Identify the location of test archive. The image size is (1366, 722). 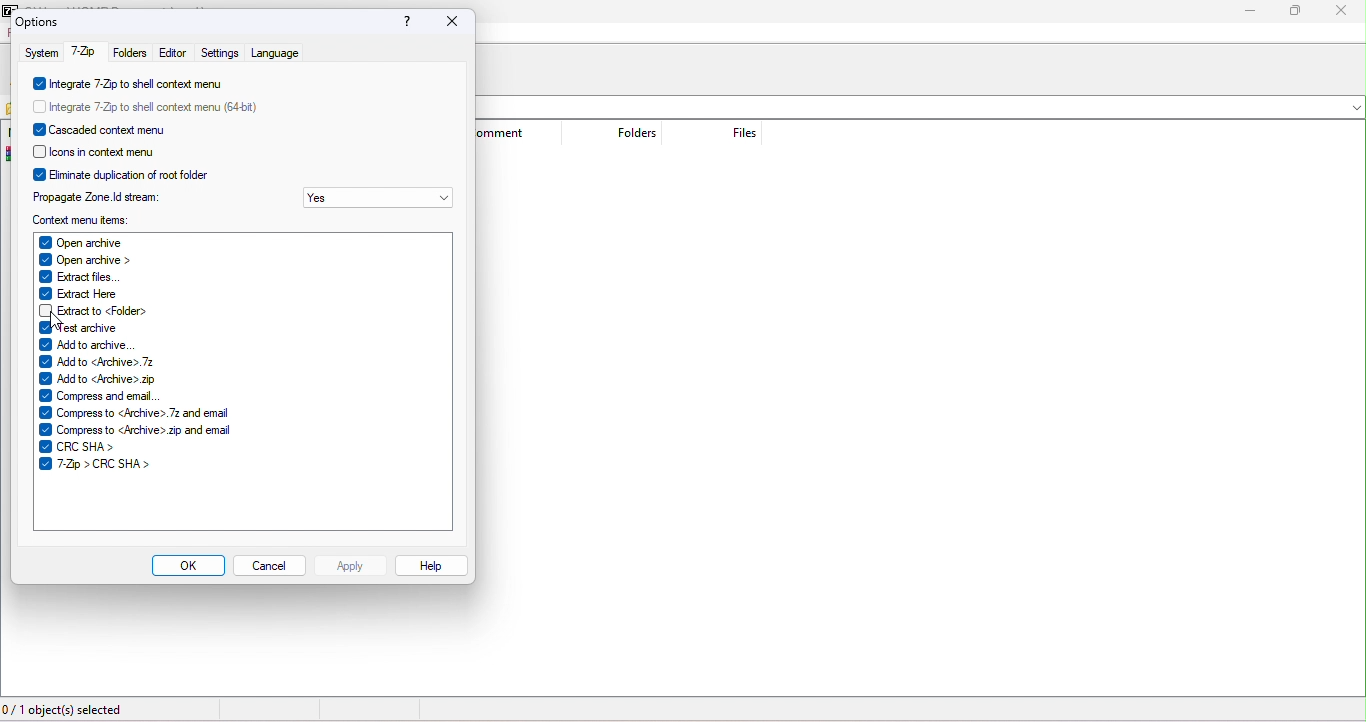
(81, 326).